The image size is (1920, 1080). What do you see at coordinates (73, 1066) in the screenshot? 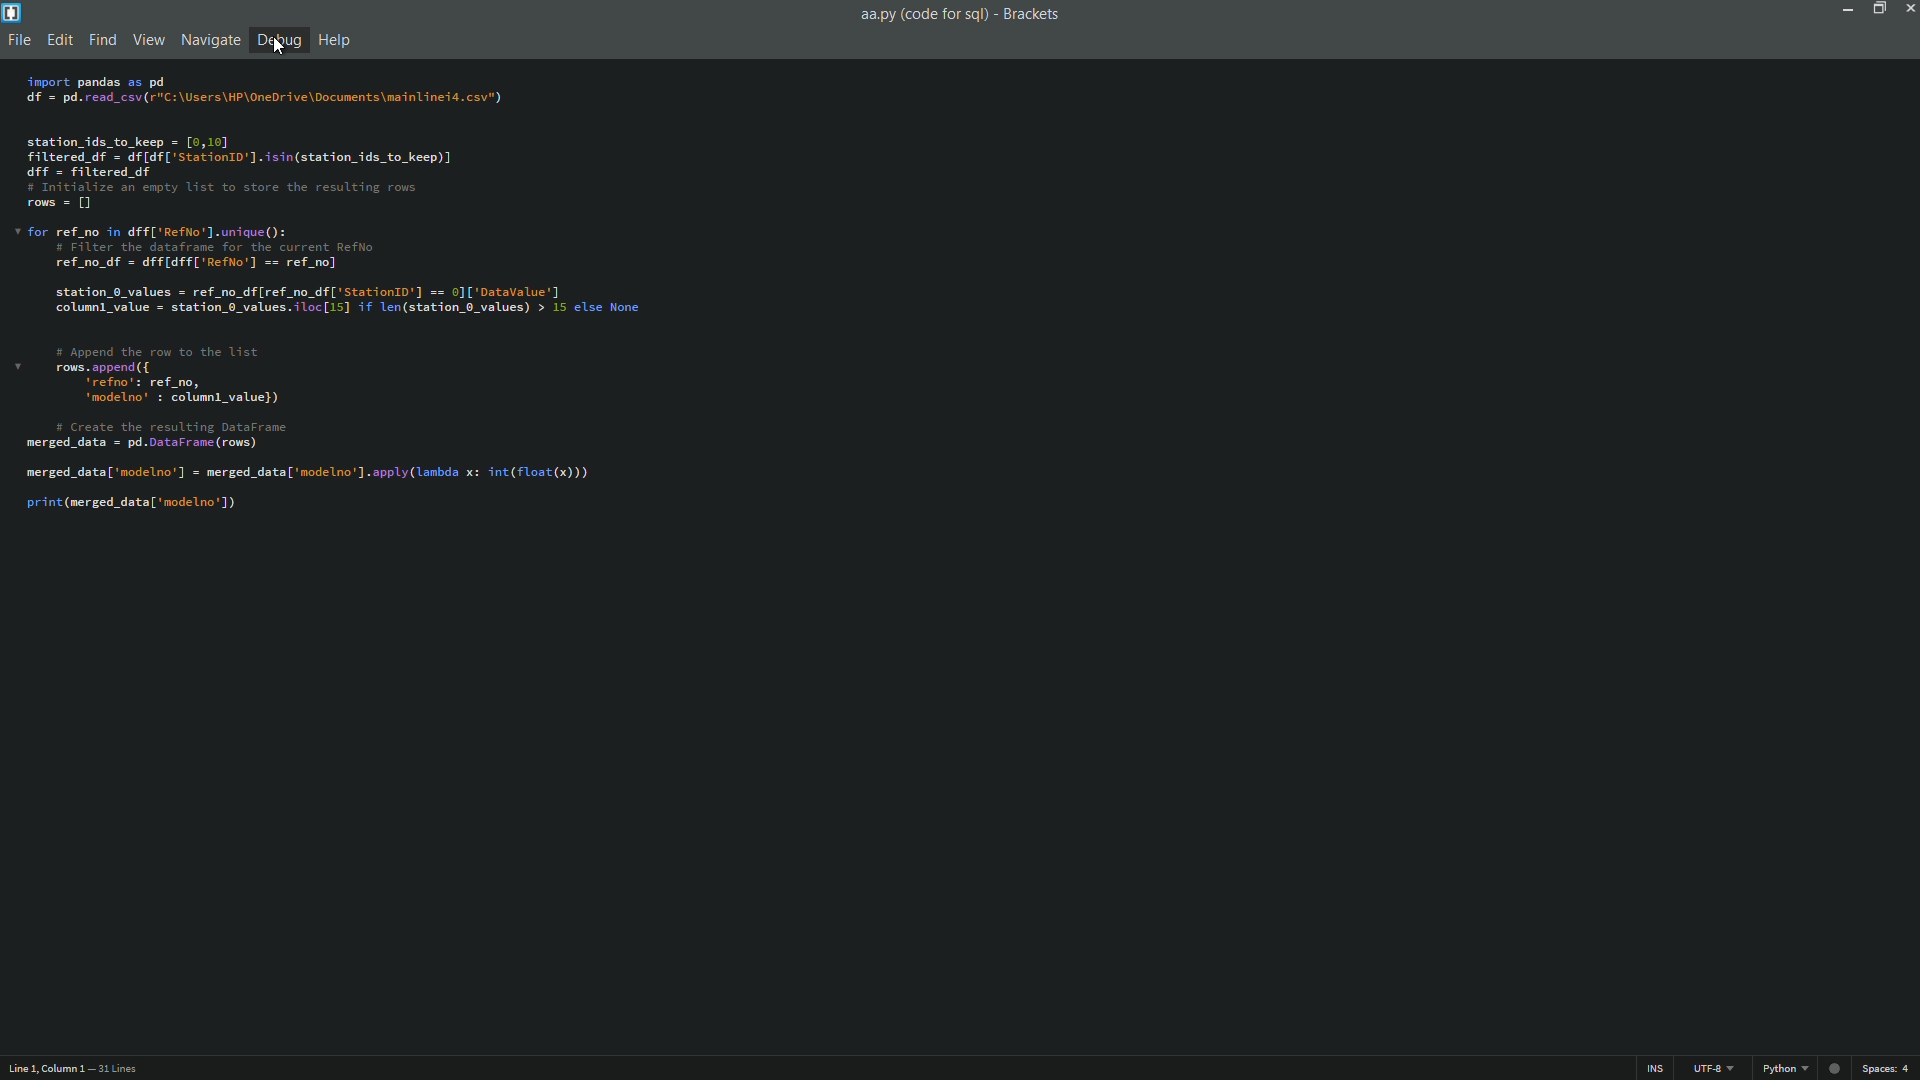
I see `Line 1, Column 1 — 31 Lines.` at bounding box center [73, 1066].